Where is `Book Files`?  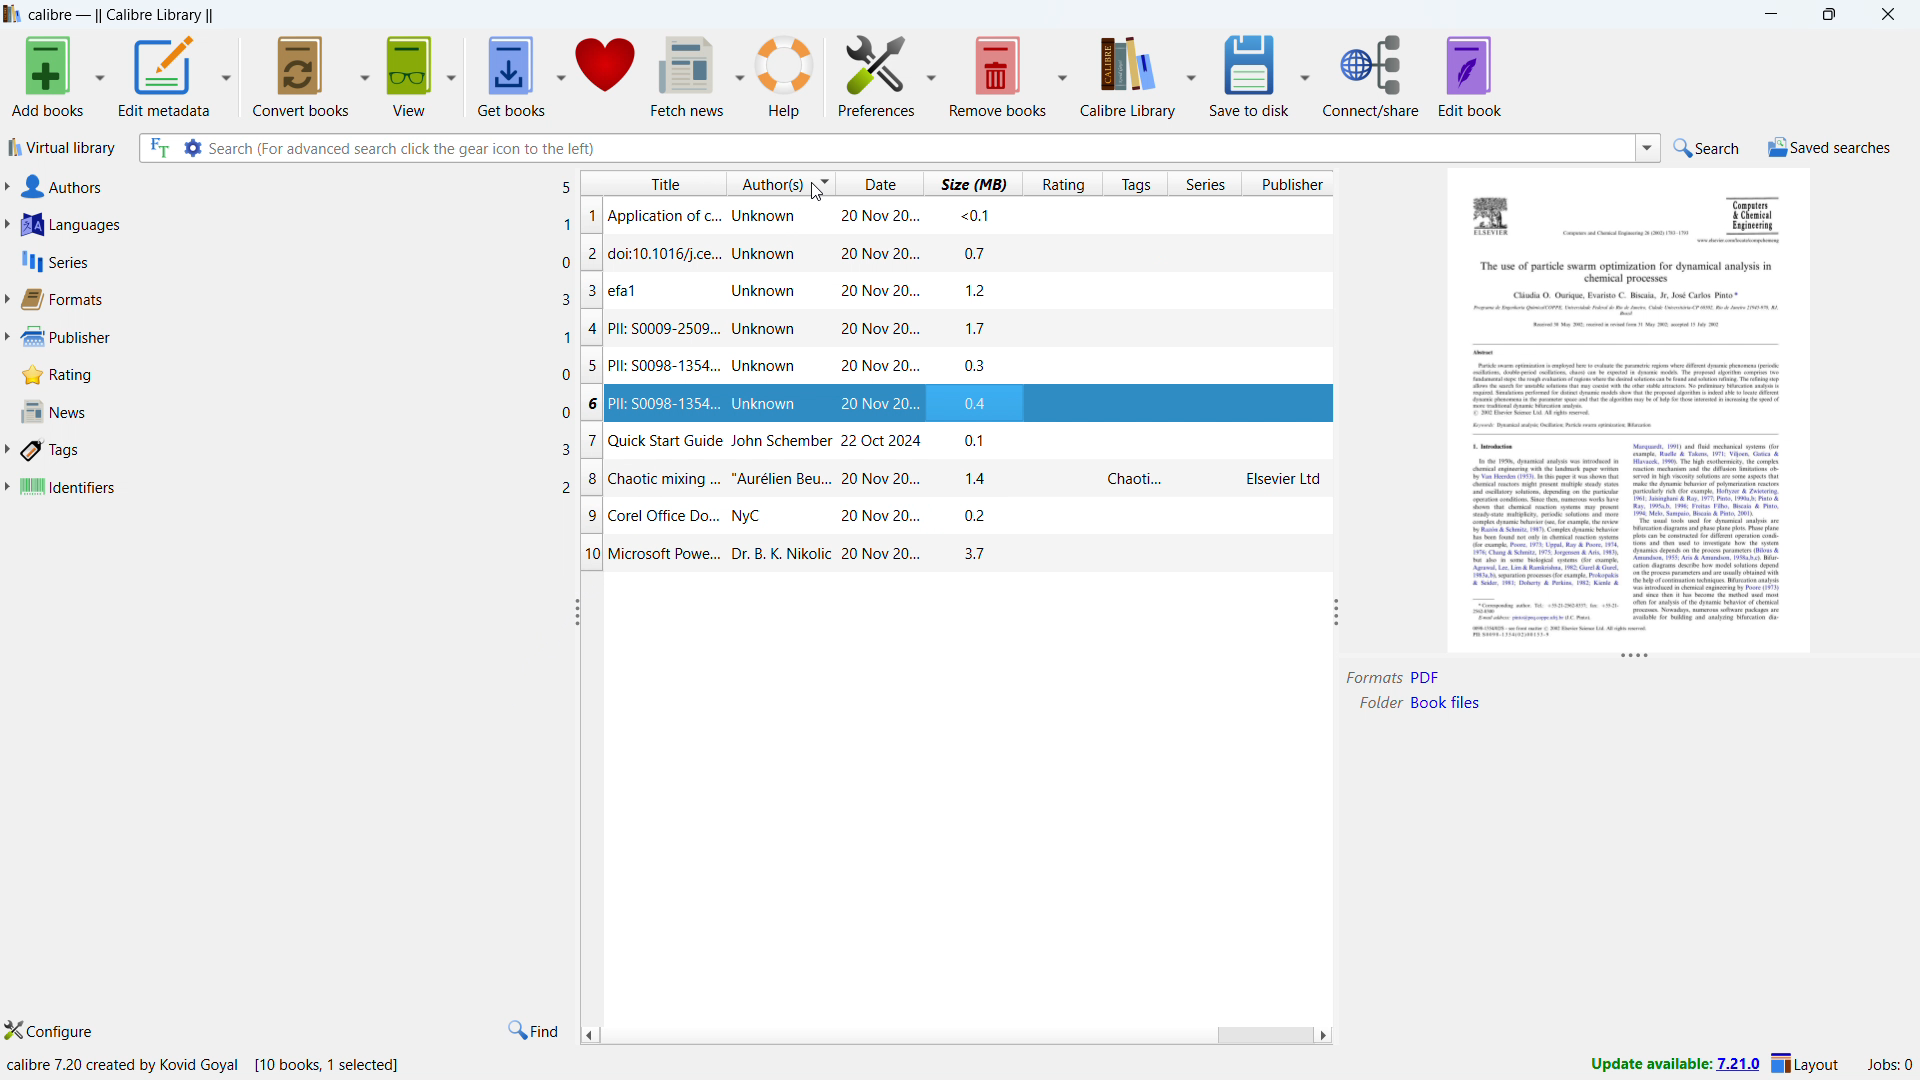 Book Files is located at coordinates (1453, 703).